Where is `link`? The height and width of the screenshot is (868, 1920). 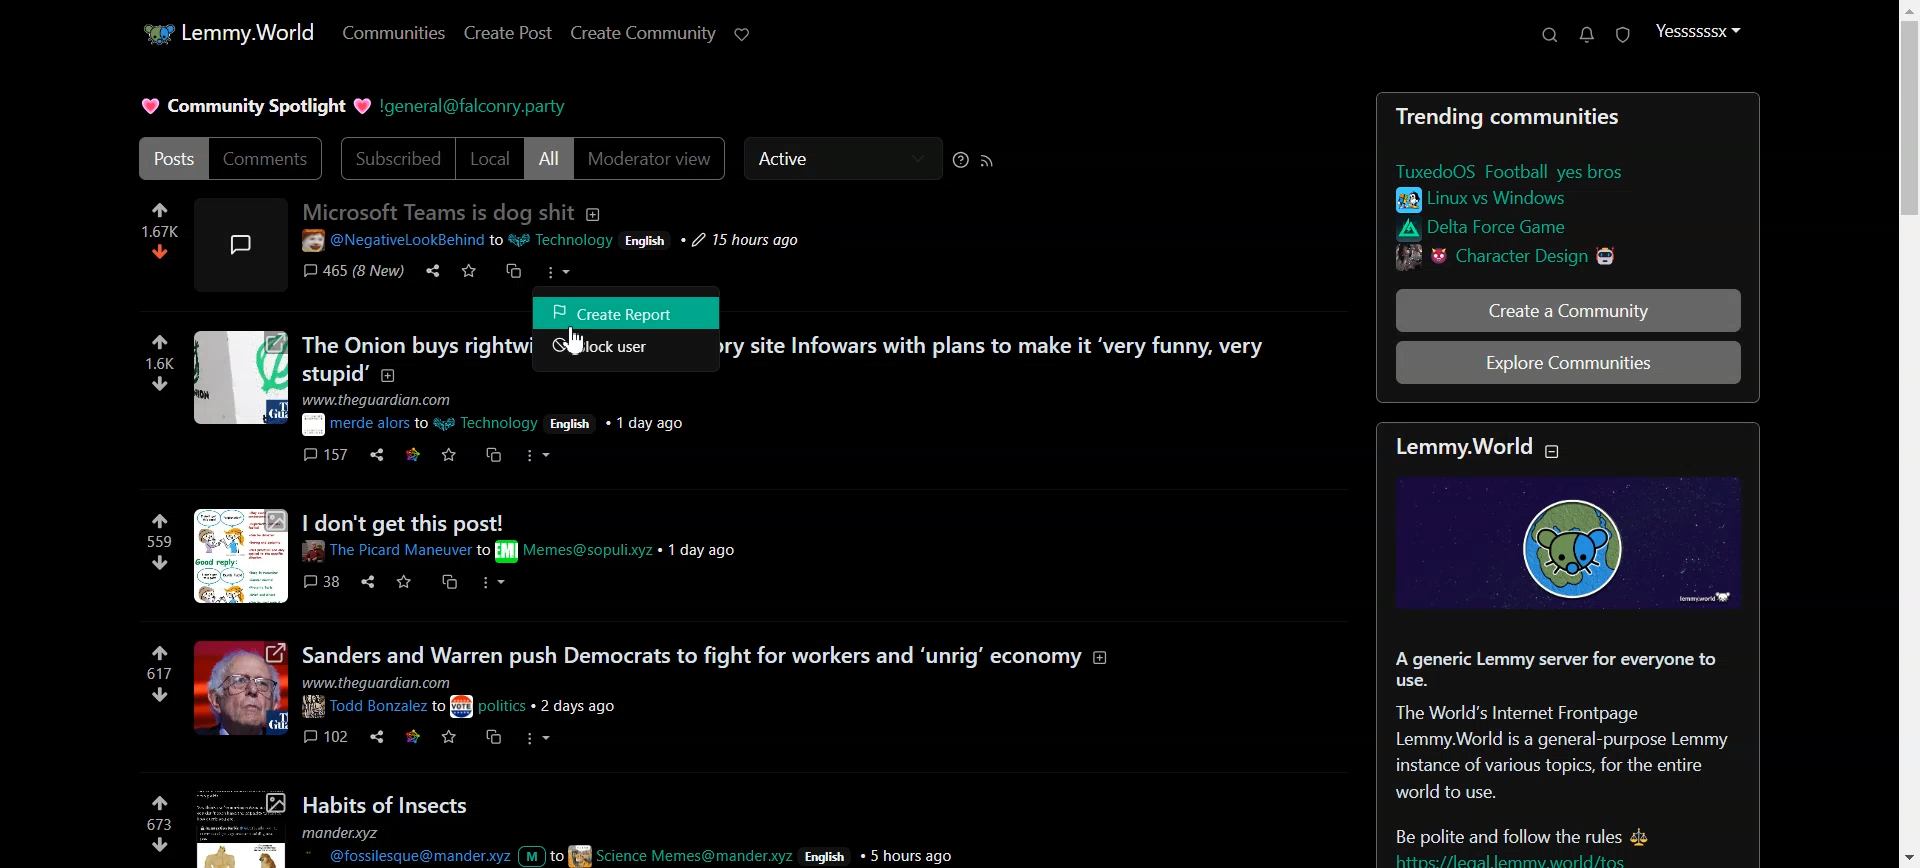 link is located at coordinates (1534, 171).